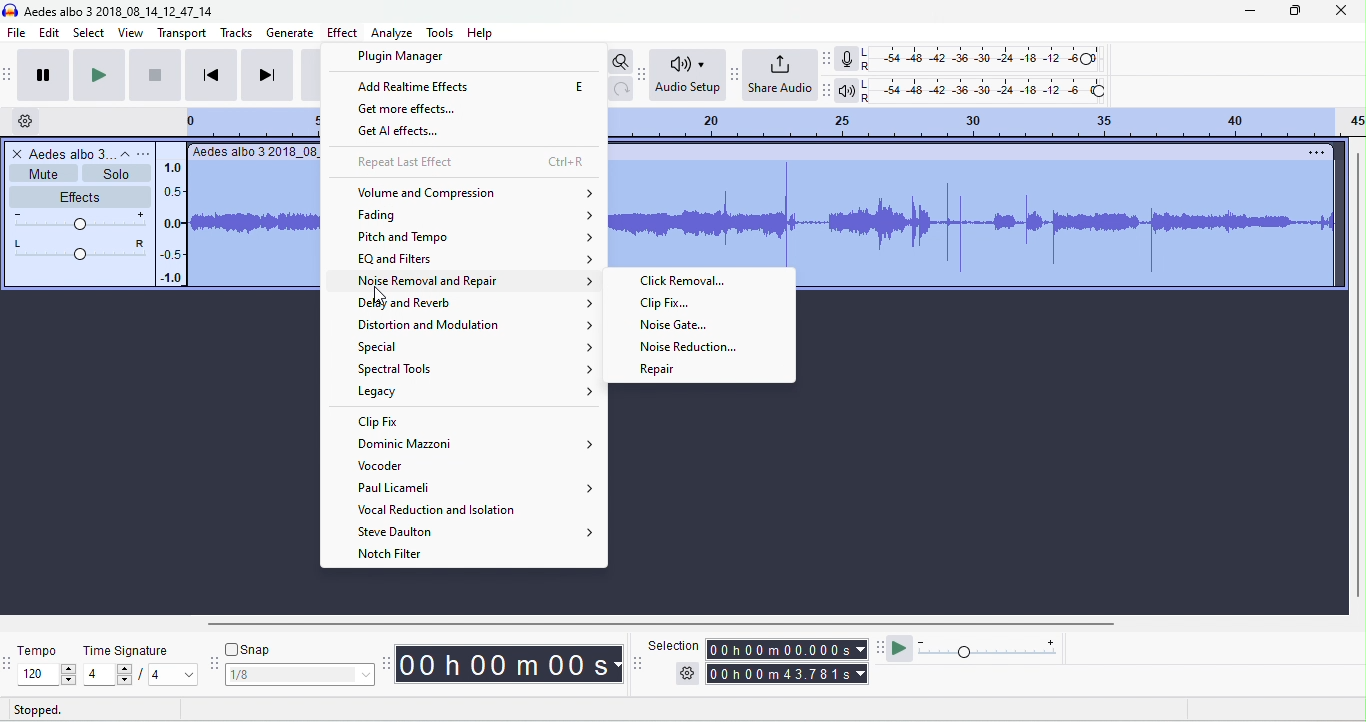 This screenshot has width=1366, height=722. What do you see at coordinates (866, 67) in the screenshot?
I see `R` at bounding box center [866, 67].